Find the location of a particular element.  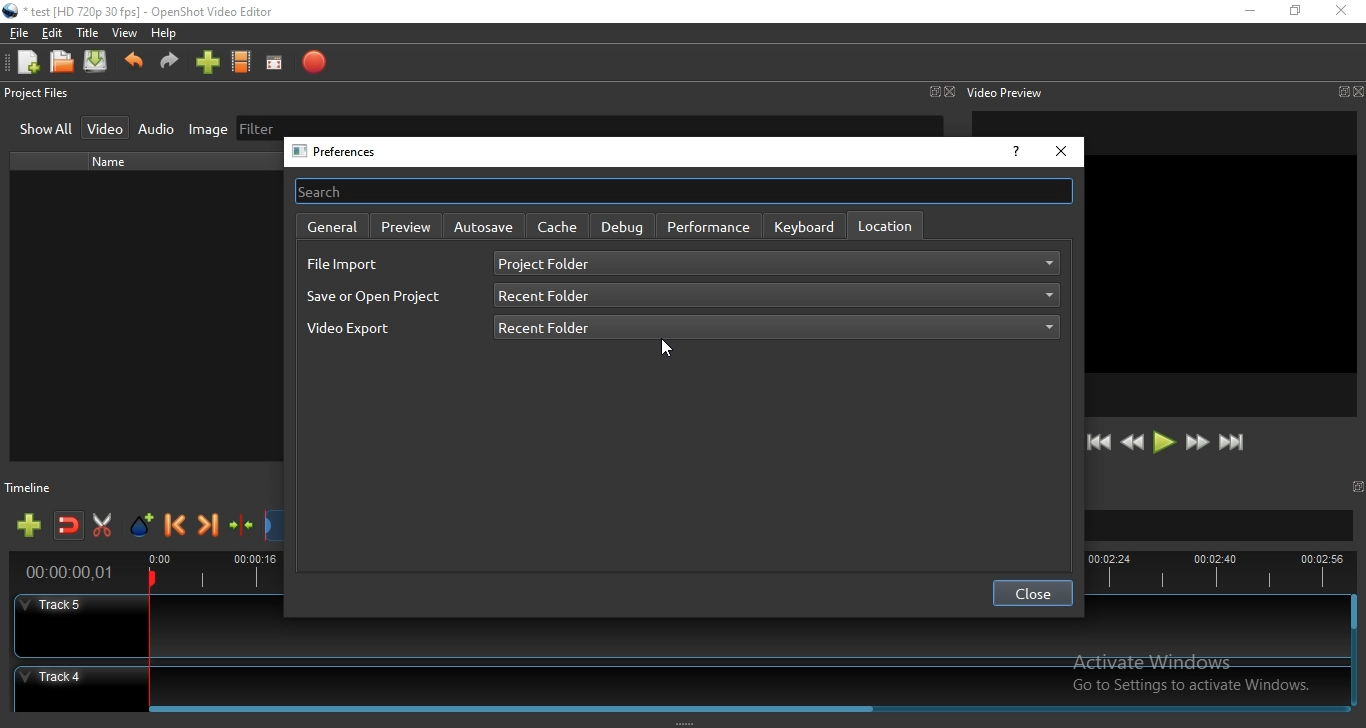

Window  is located at coordinates (933, 91).